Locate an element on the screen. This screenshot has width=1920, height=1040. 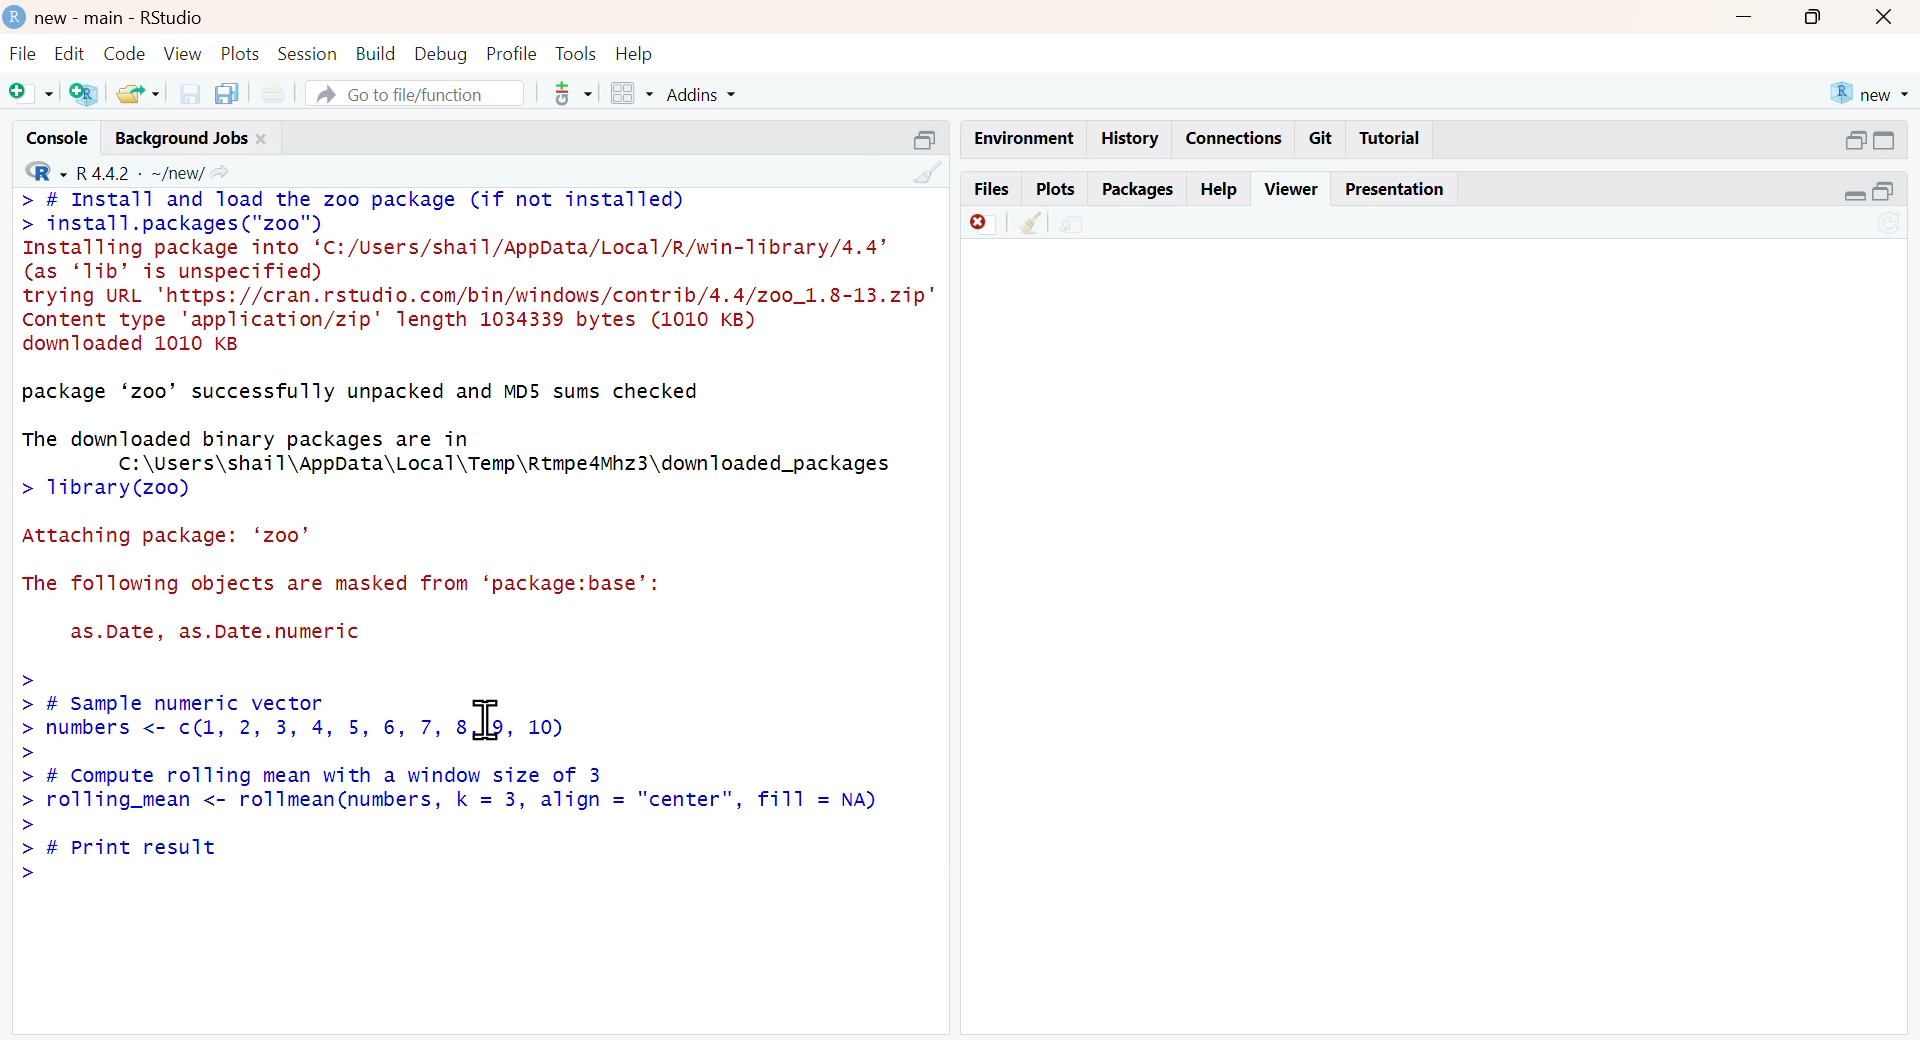
new is located at coordinates (1869, 95).